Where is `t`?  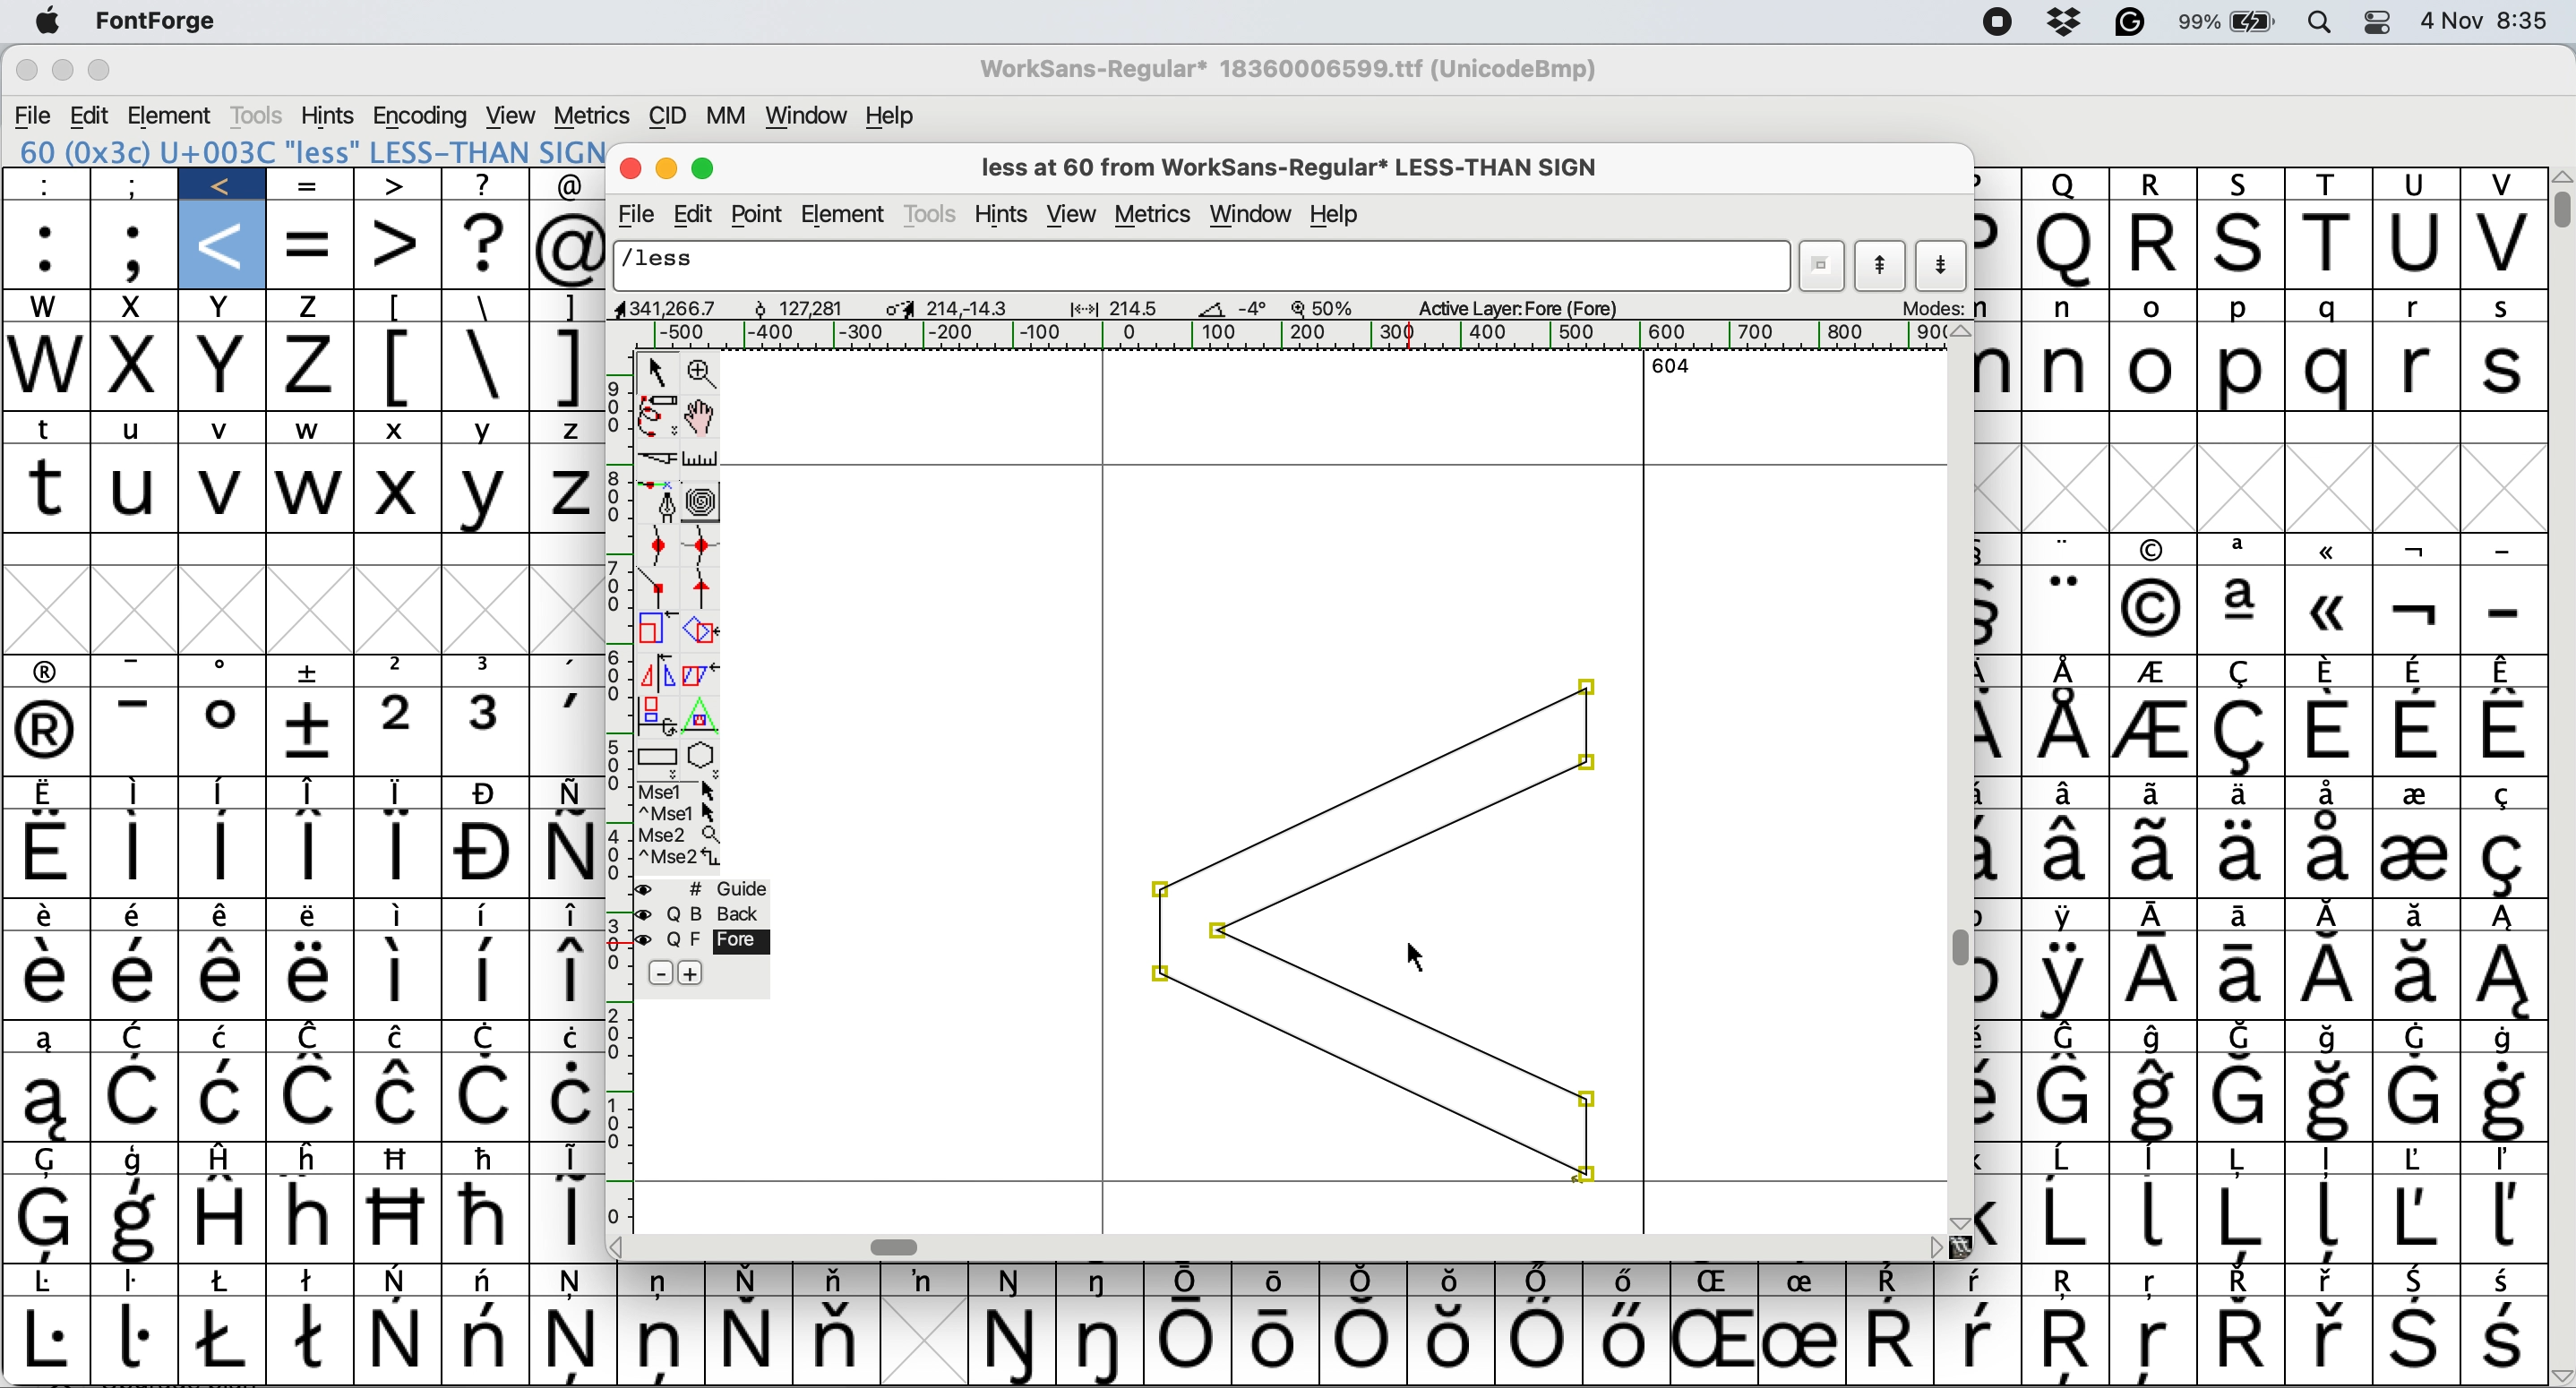 t is located at coordinates (49, 488).